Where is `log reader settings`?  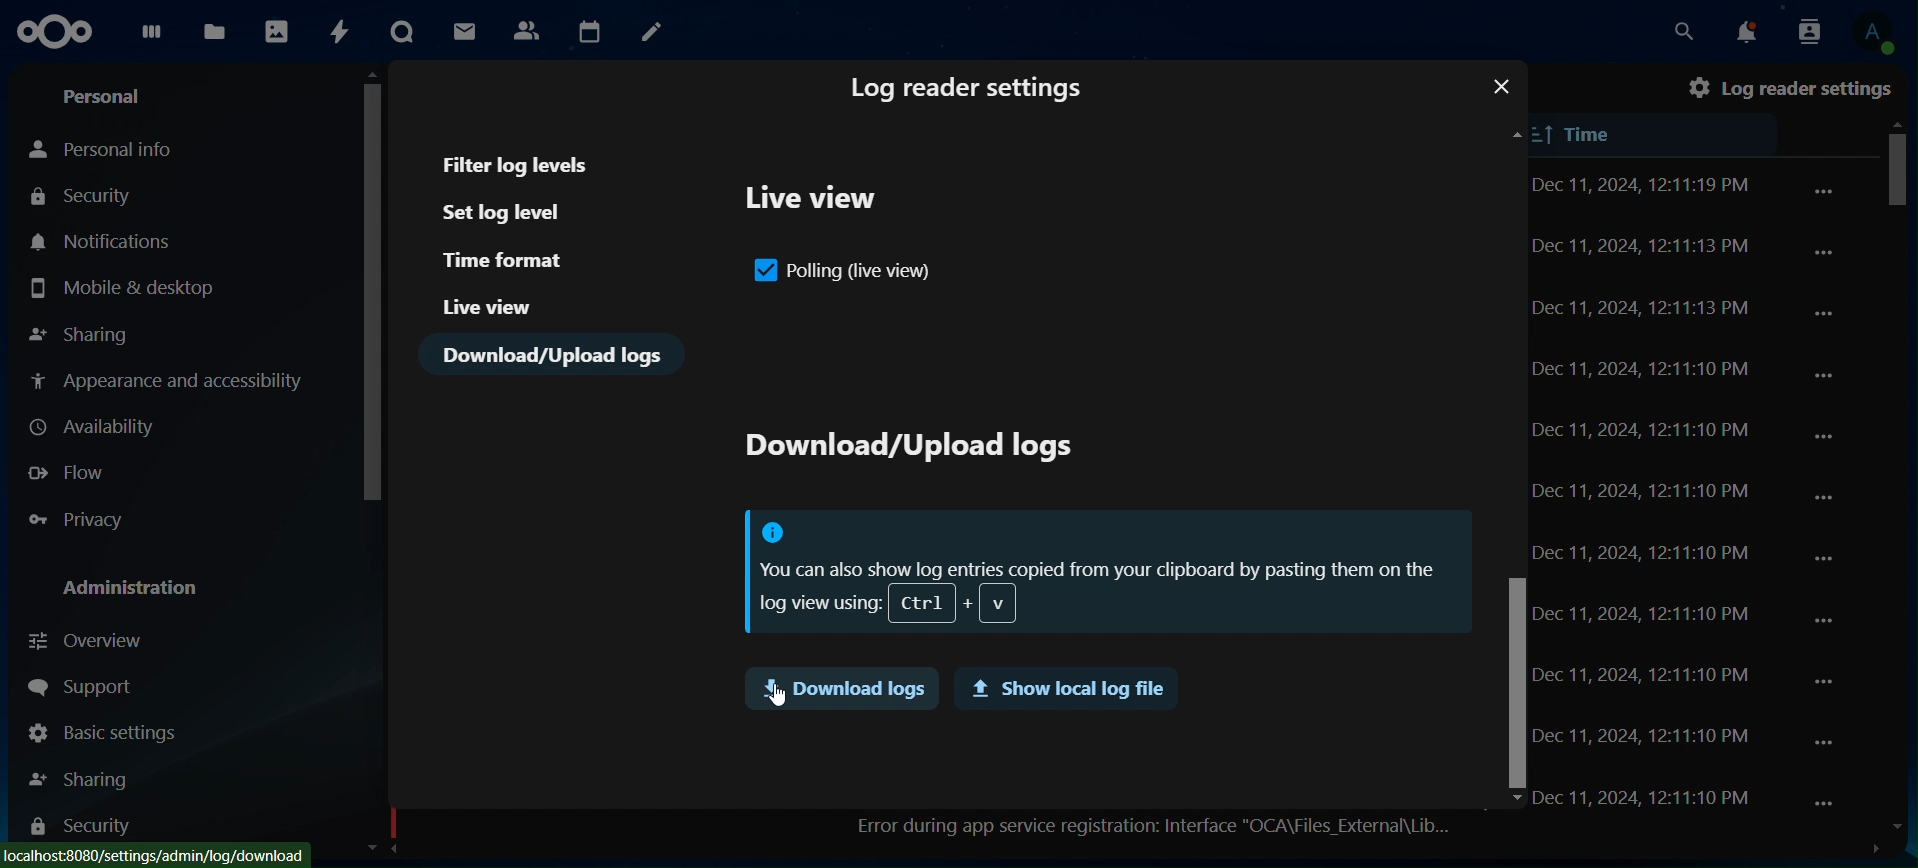 log reader settings is located at coordinates (1790, 87).